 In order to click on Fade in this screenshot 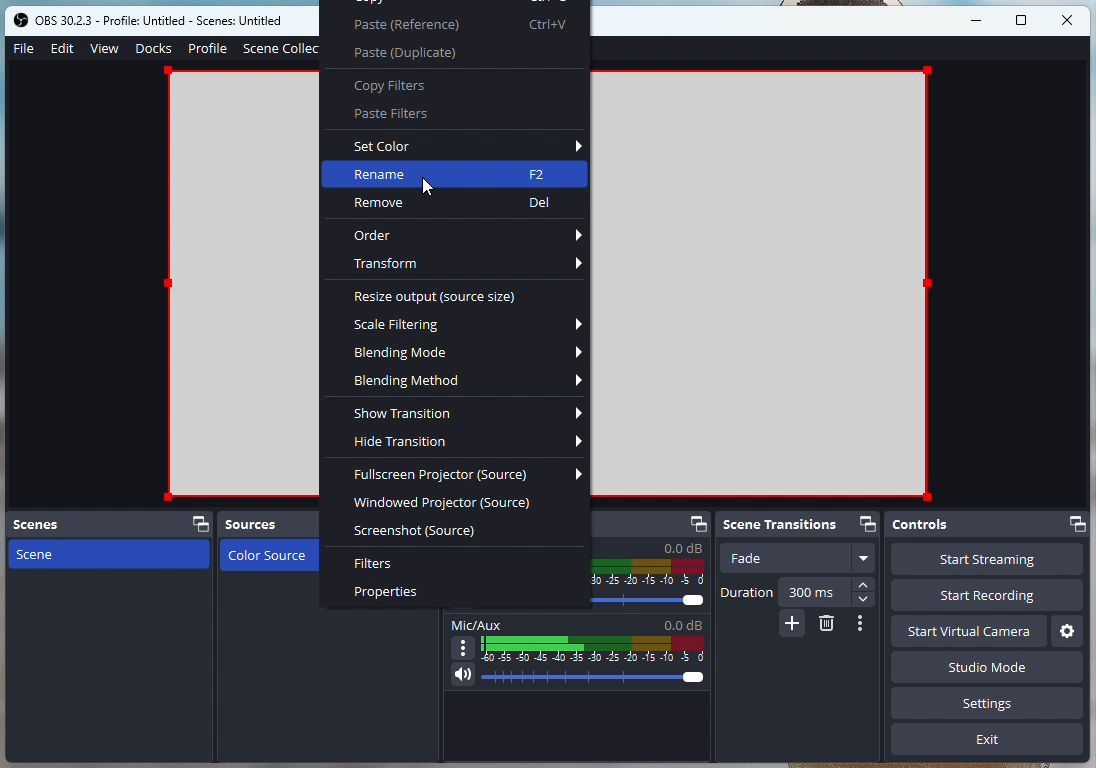, I will do `click(798, 560)`.